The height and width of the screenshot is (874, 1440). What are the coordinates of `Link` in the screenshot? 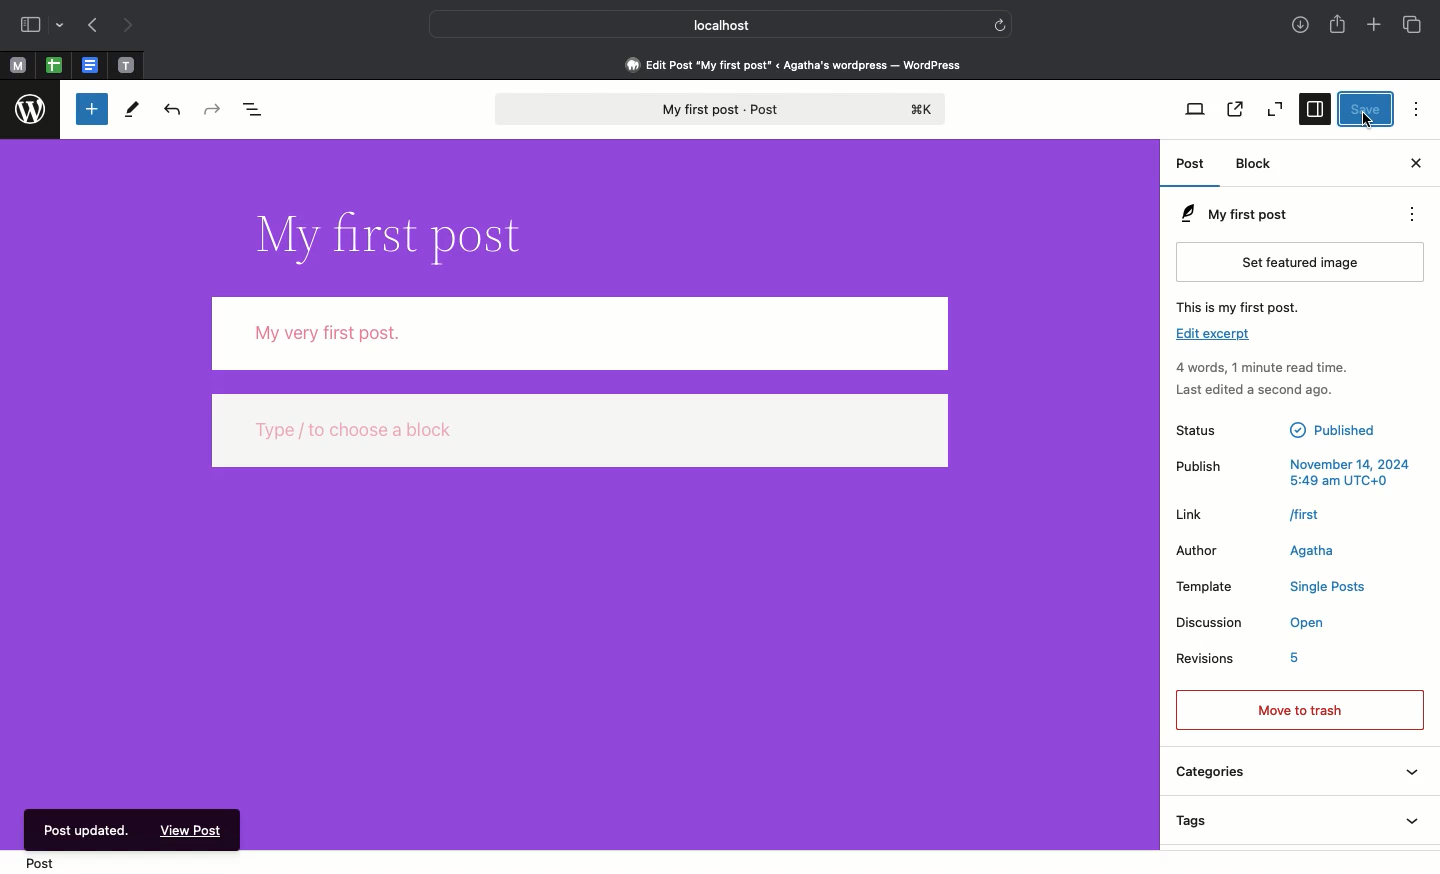 It's located at (1268, 513).